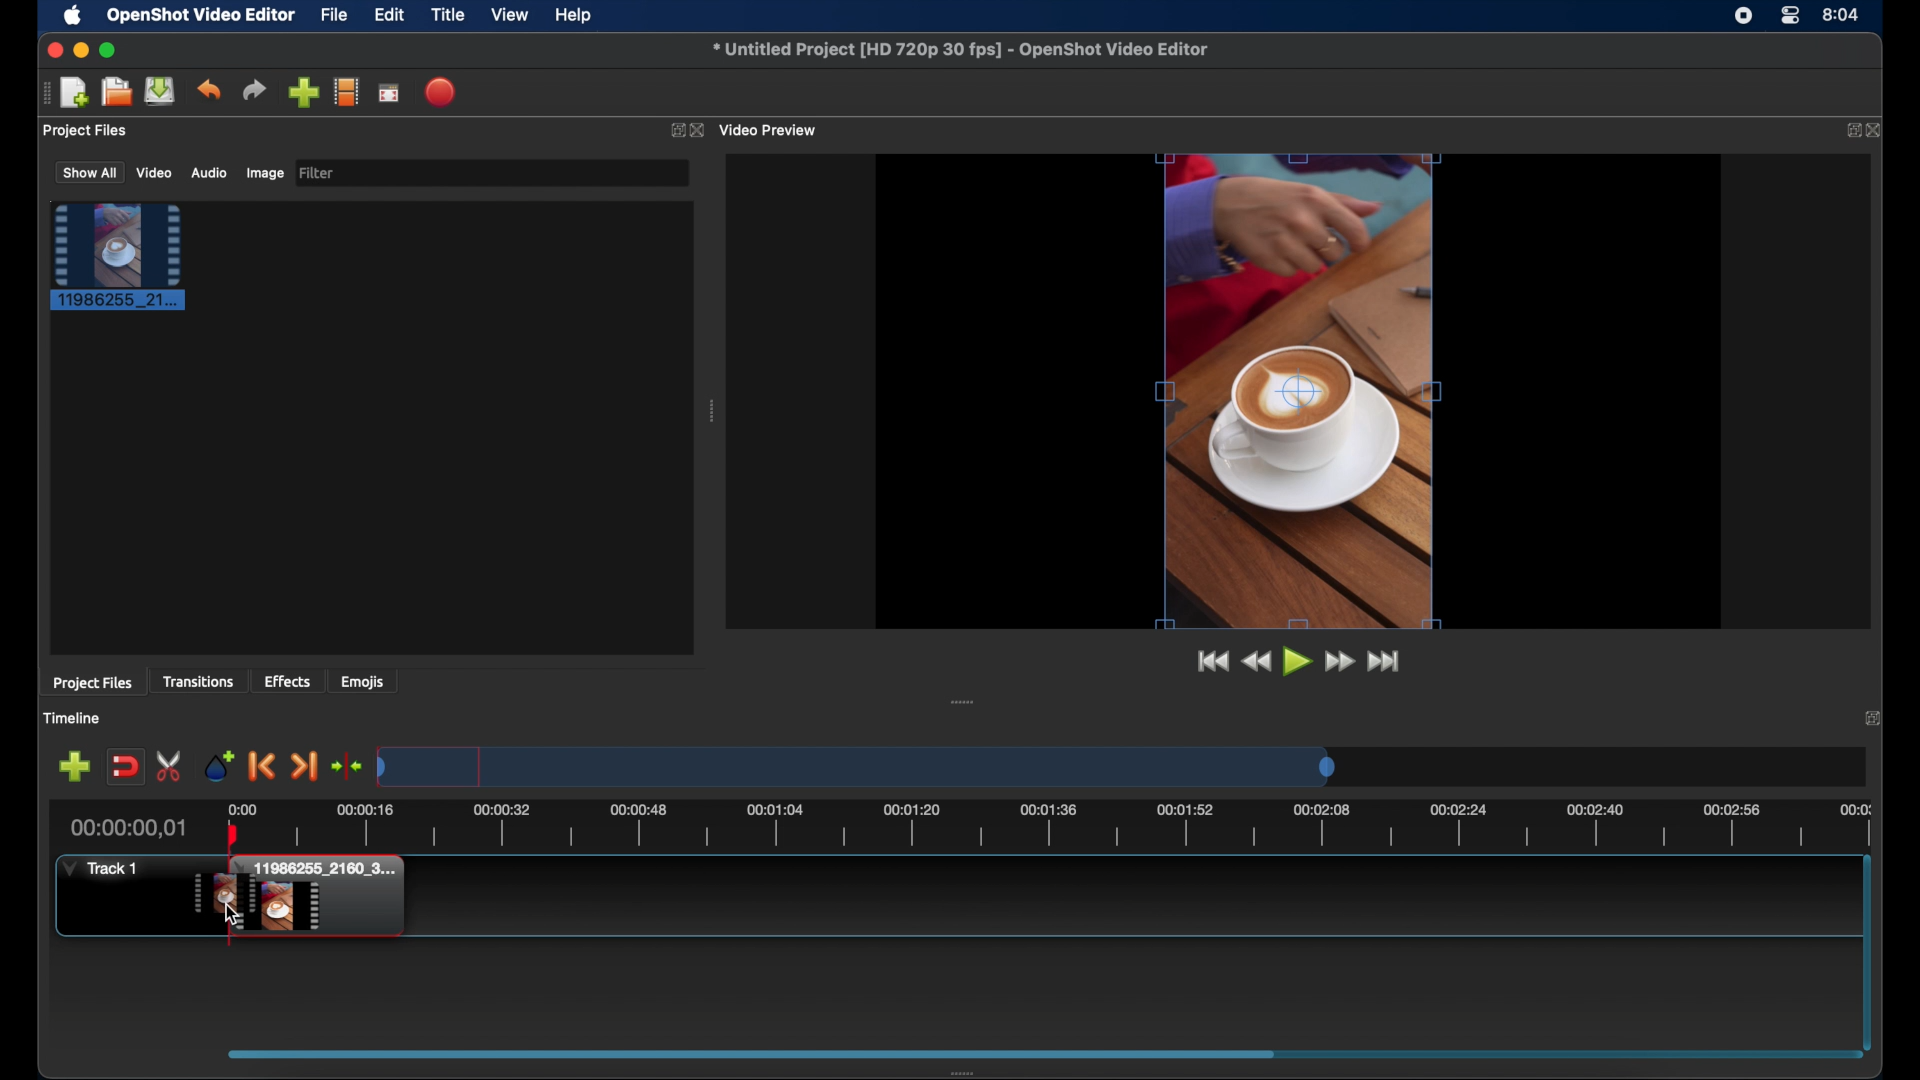 This screenshot has width=1920, height=1080. Describe the element at coordinates (960, 47) in the screenshot. I see `file name` at that location.